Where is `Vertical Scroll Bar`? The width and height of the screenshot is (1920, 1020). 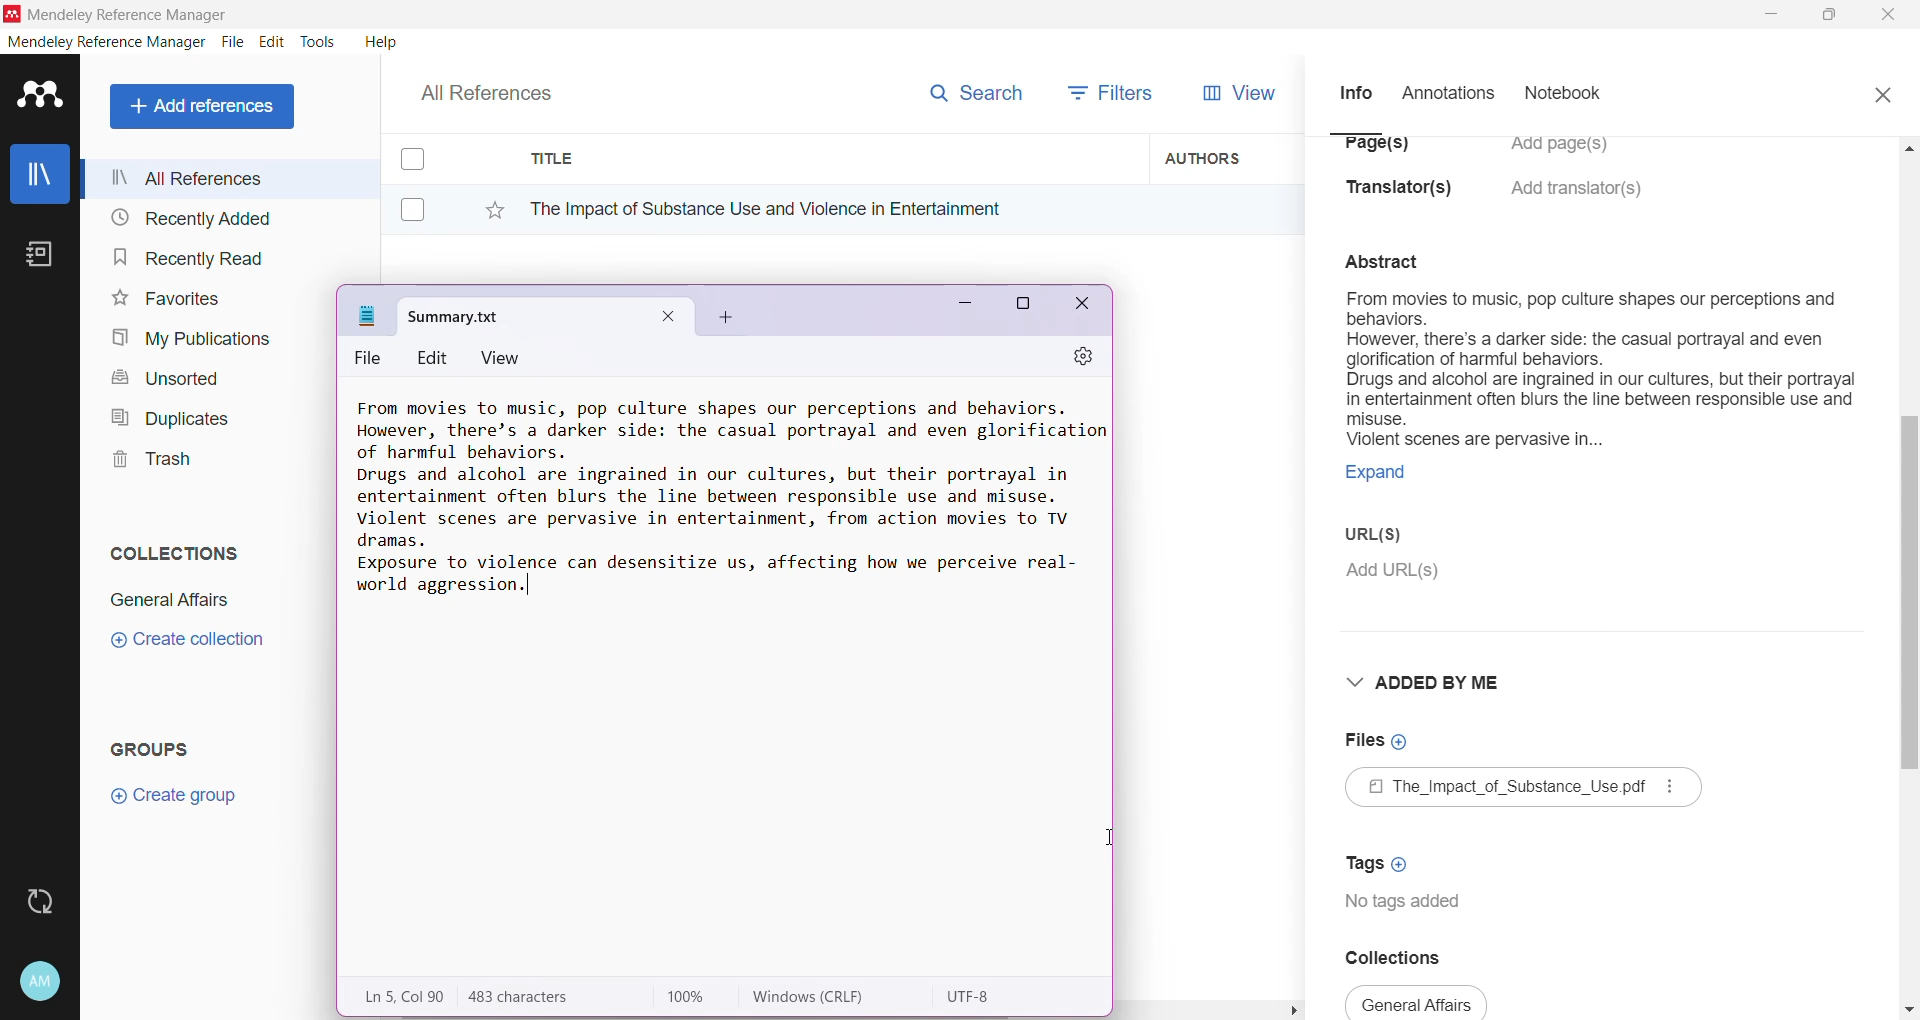 Vertical Scroll Bar is located at coordinates (1908, 576).